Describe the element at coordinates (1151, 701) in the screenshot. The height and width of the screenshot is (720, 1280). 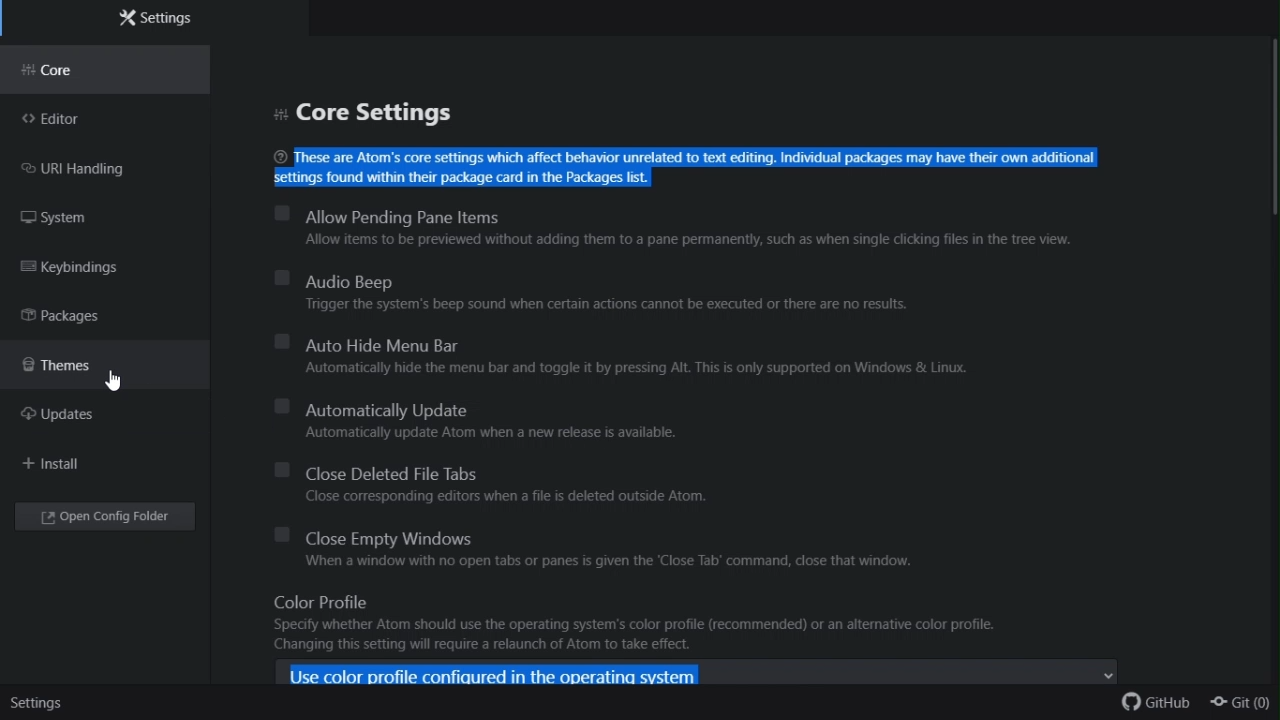
I see `github` at that location.